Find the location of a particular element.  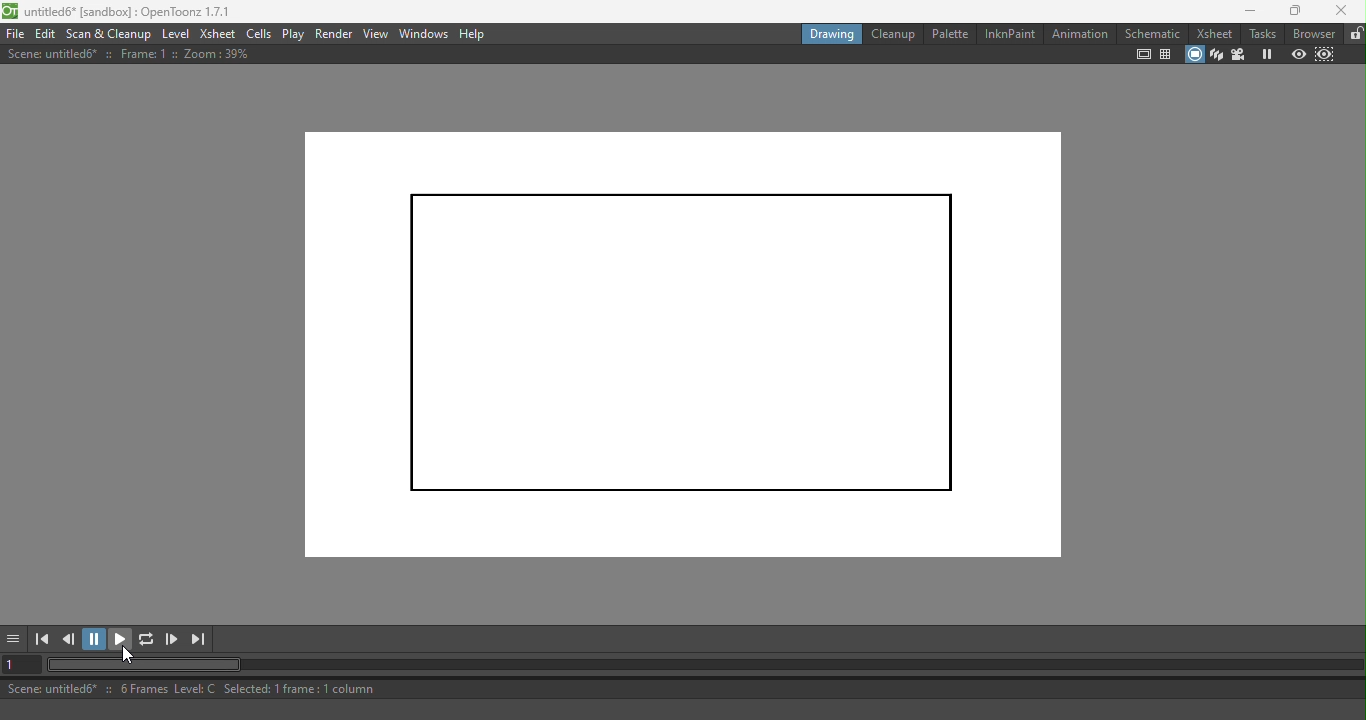

Next frame is located at coordinates (173, 641).